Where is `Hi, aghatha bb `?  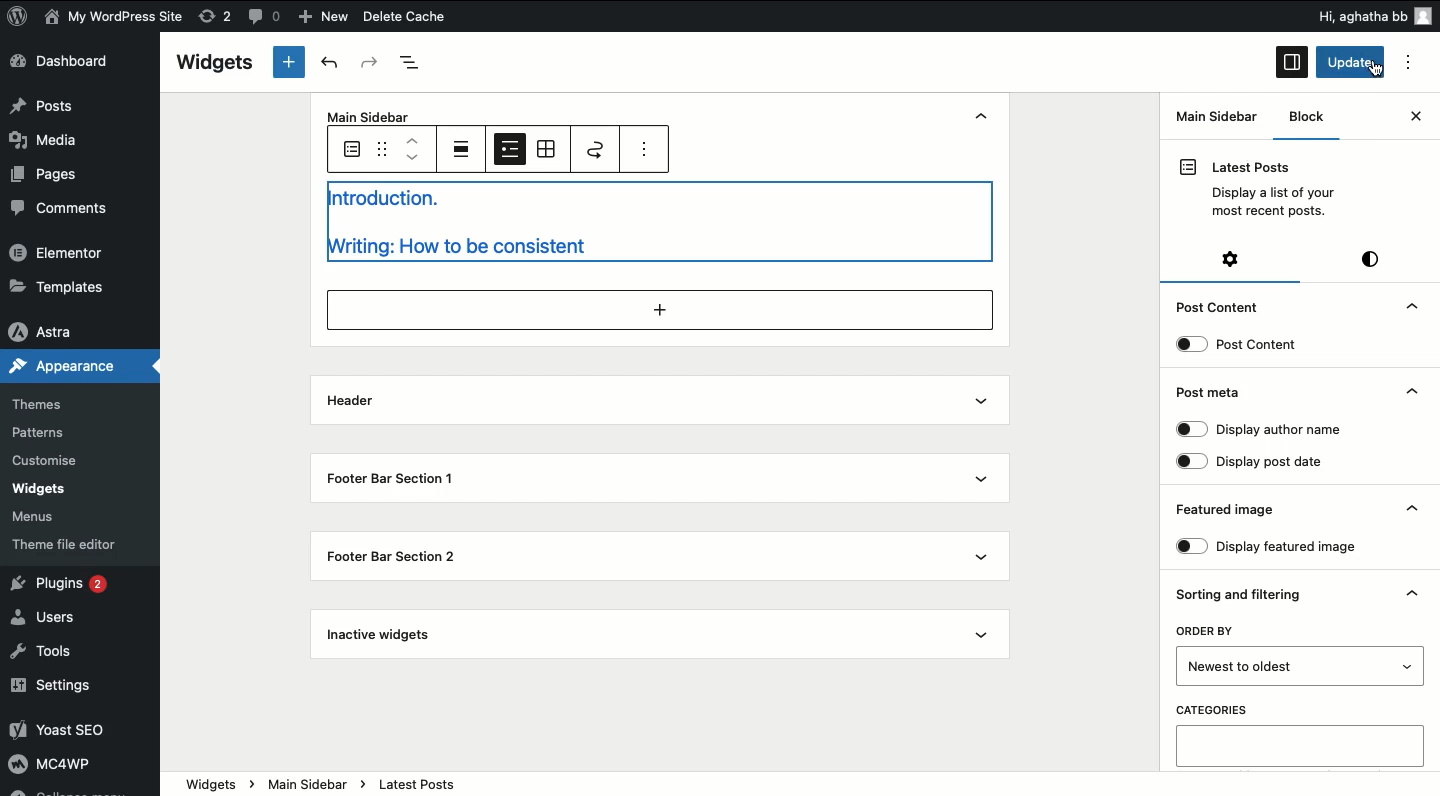 Hi, aghatha bb  is located at coordinates (1368, 15).